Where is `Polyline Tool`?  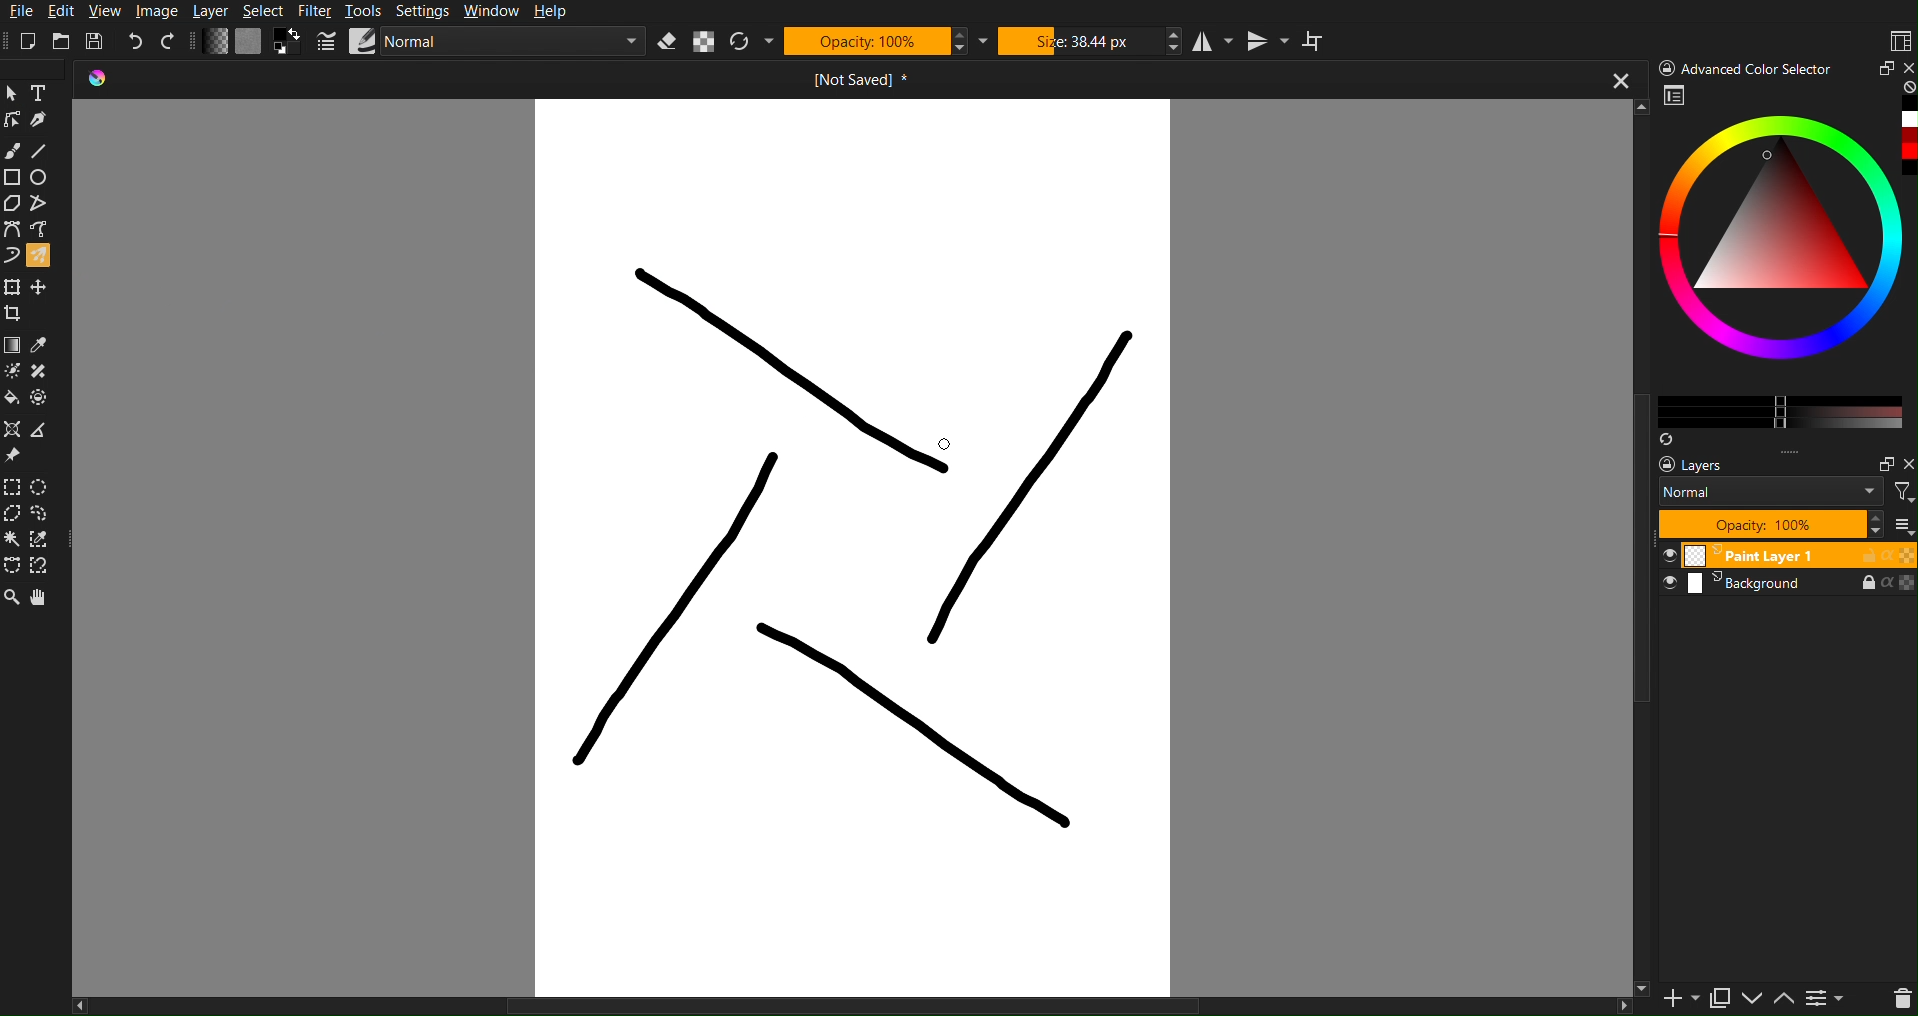 Polyline Tool is located at coordinates (43, 204).